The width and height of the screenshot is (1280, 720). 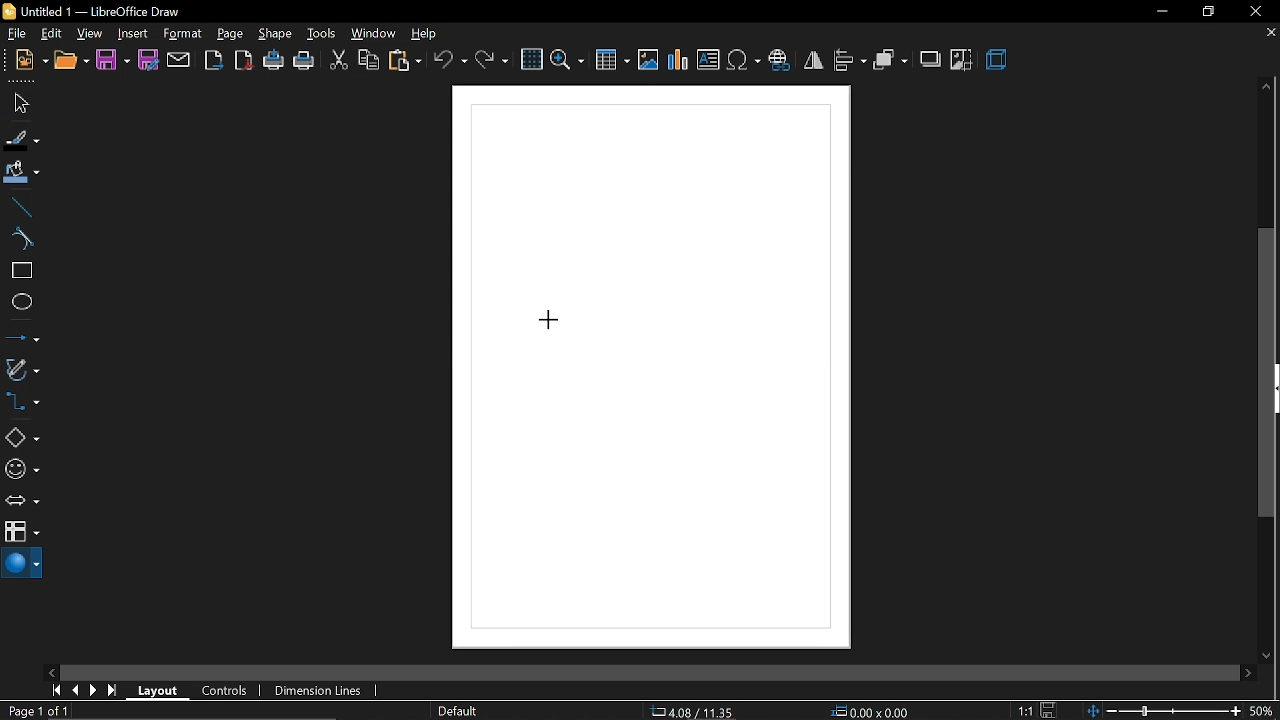 What do you see at coordinates (458, 711) in the screenshot?
I see `page style` at bounding box center [458, 711].